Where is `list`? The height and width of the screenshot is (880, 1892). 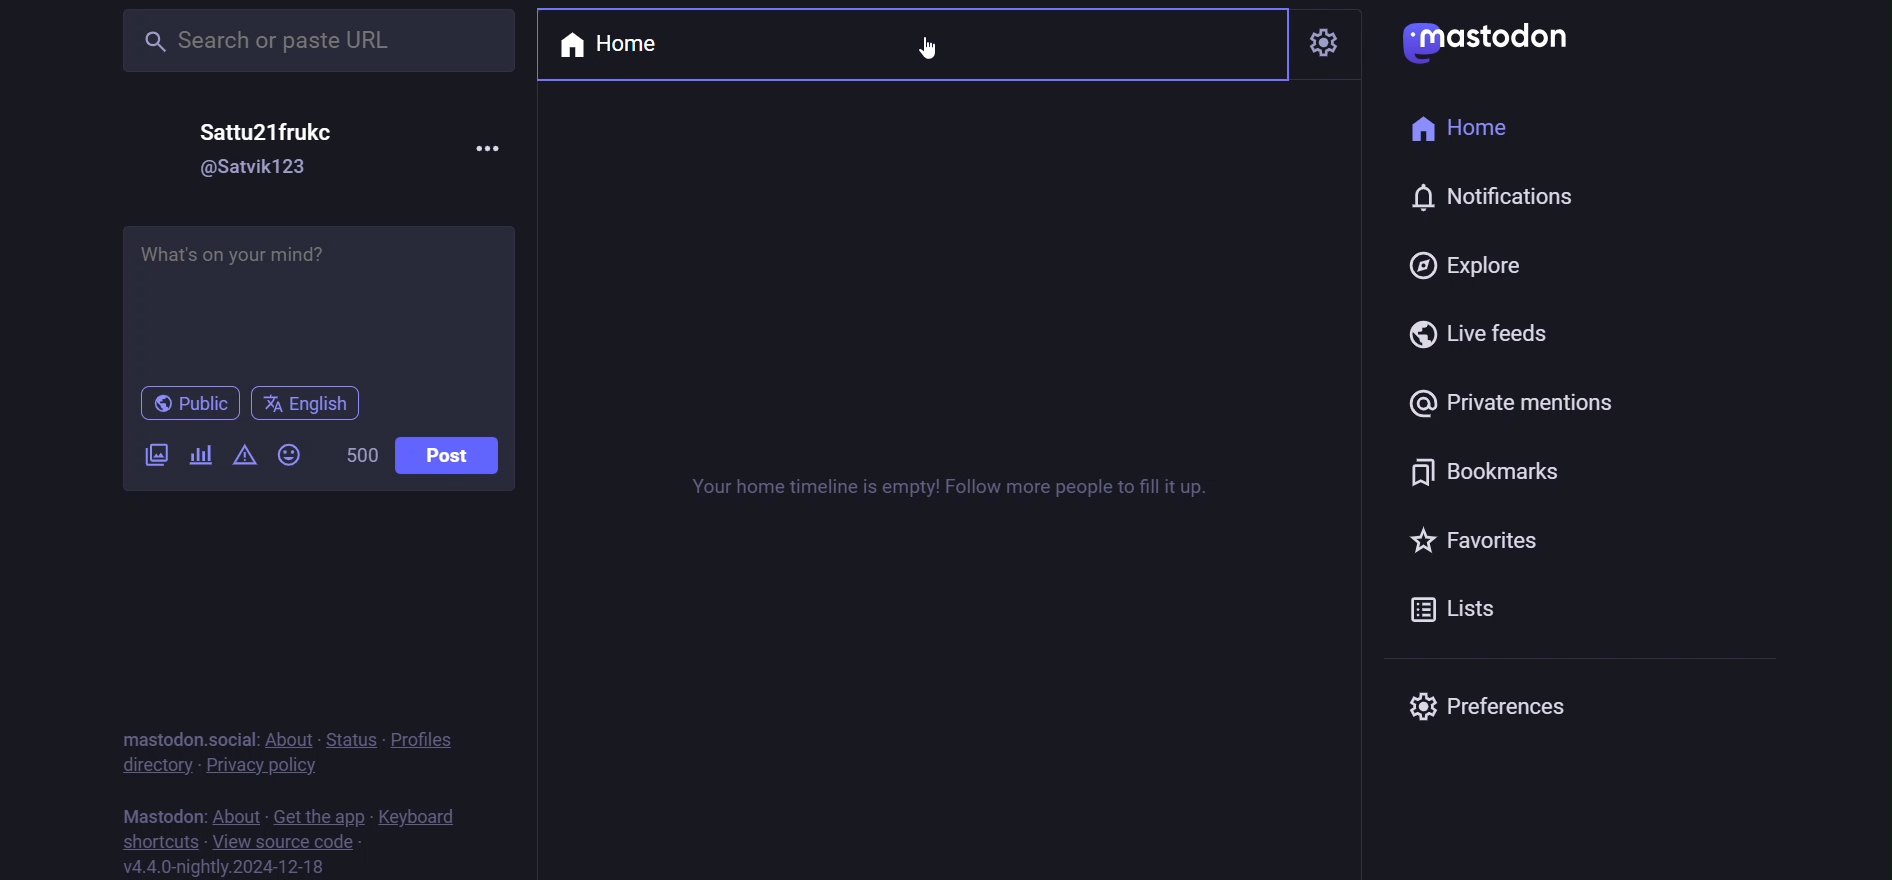 list is located at coordinates (1478, 607).